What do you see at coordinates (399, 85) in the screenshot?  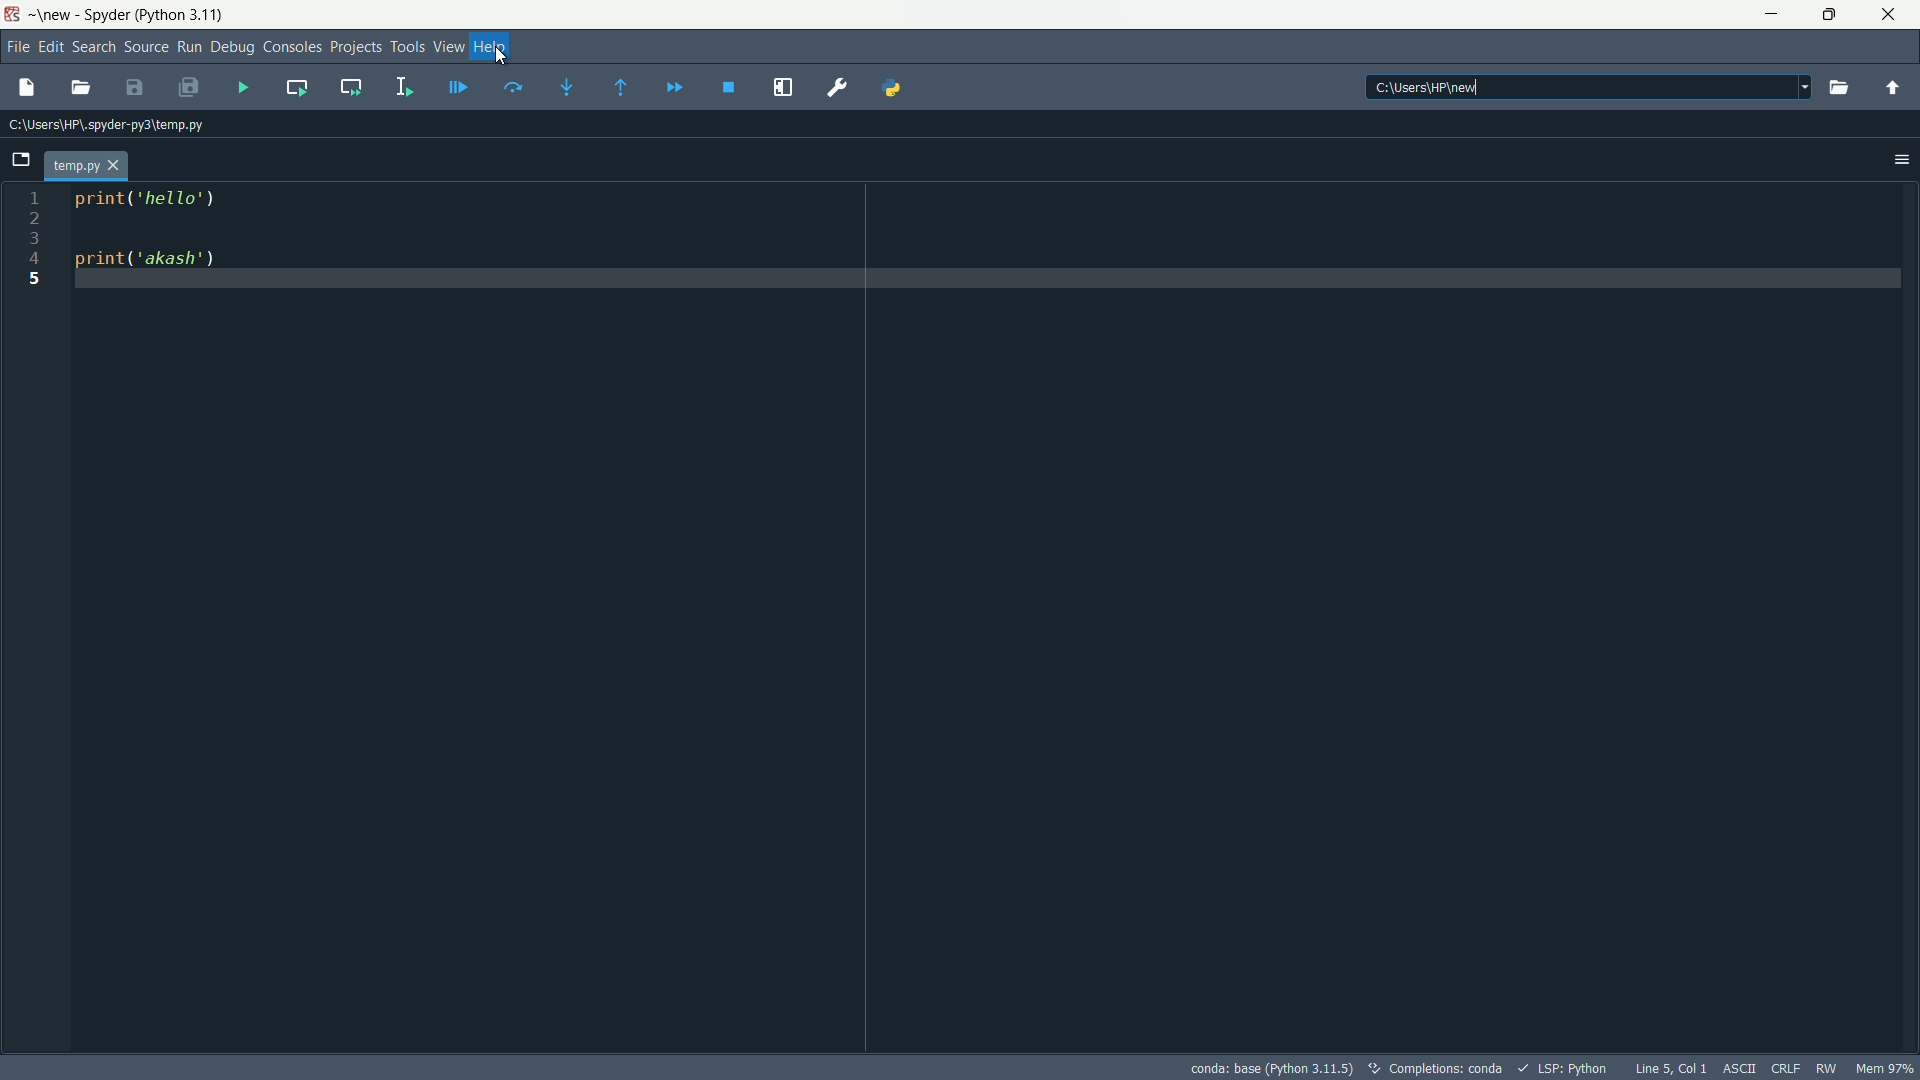 I see `run selection or current line` at bounding box center [399, 85].